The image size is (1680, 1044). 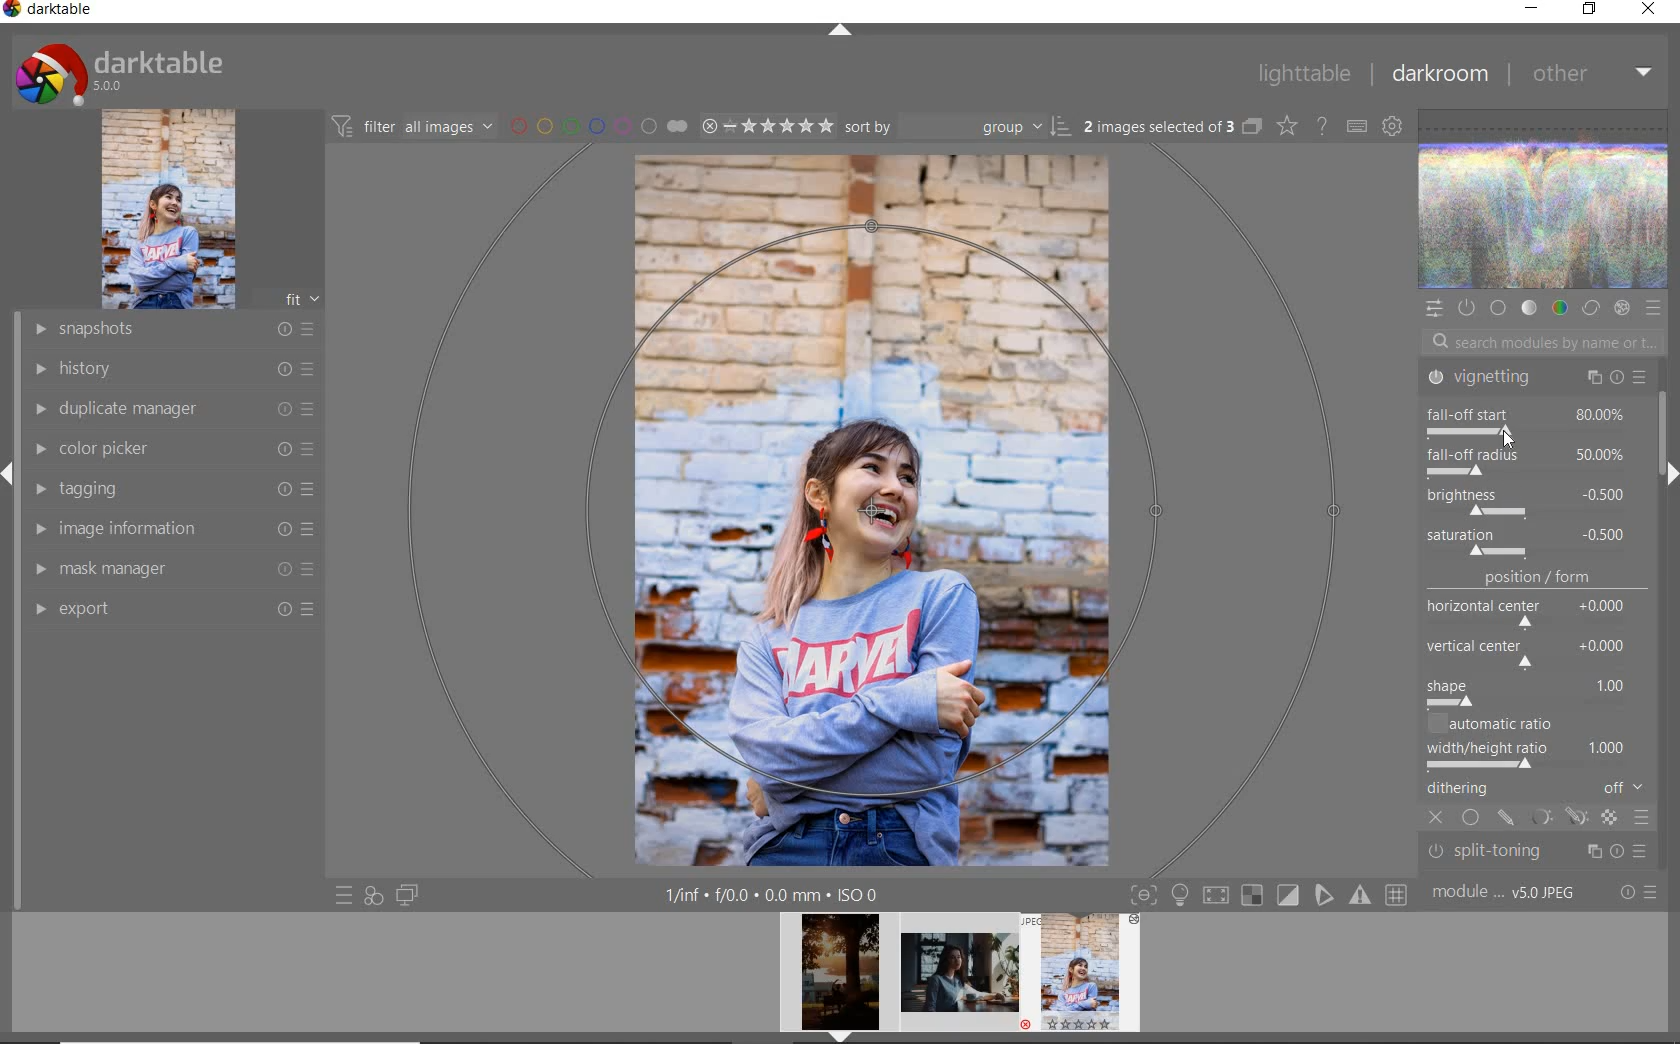 I want to click on fall-off radius, so click(x=1533, y=460).